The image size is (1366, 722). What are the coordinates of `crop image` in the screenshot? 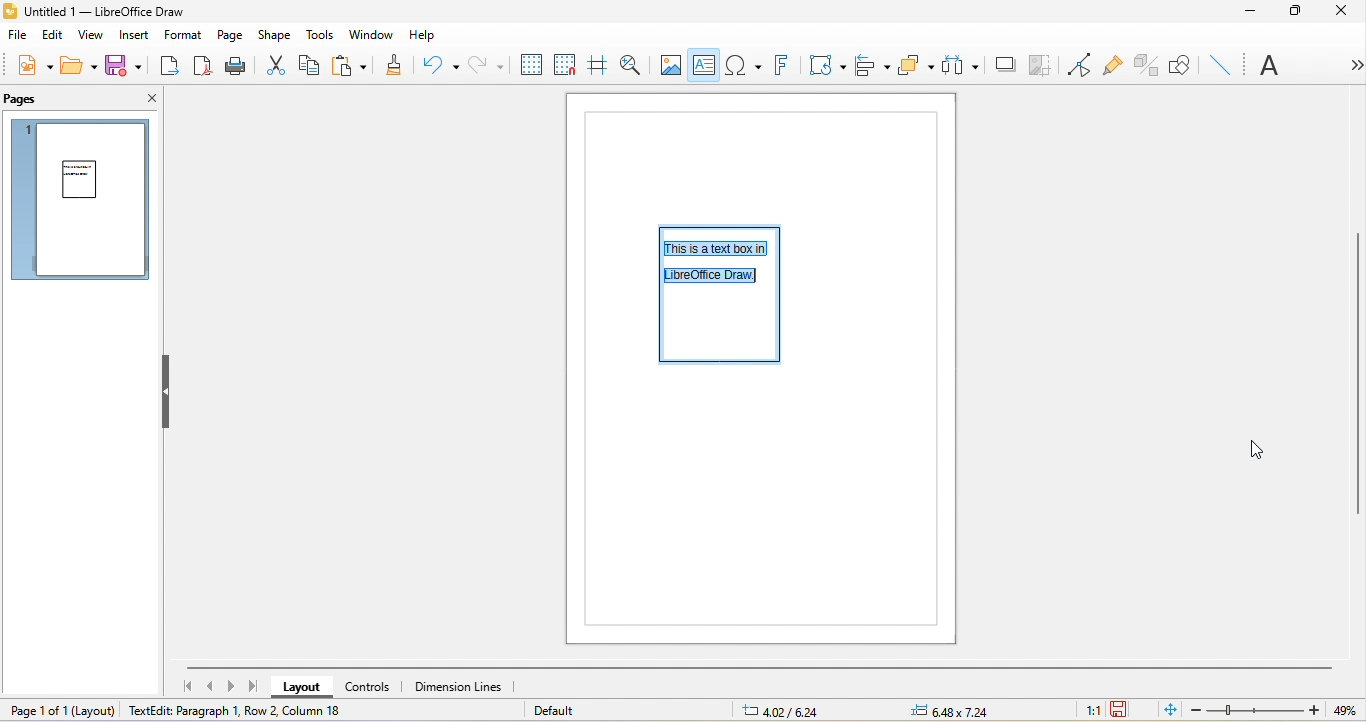 It's located at (1038, 64).